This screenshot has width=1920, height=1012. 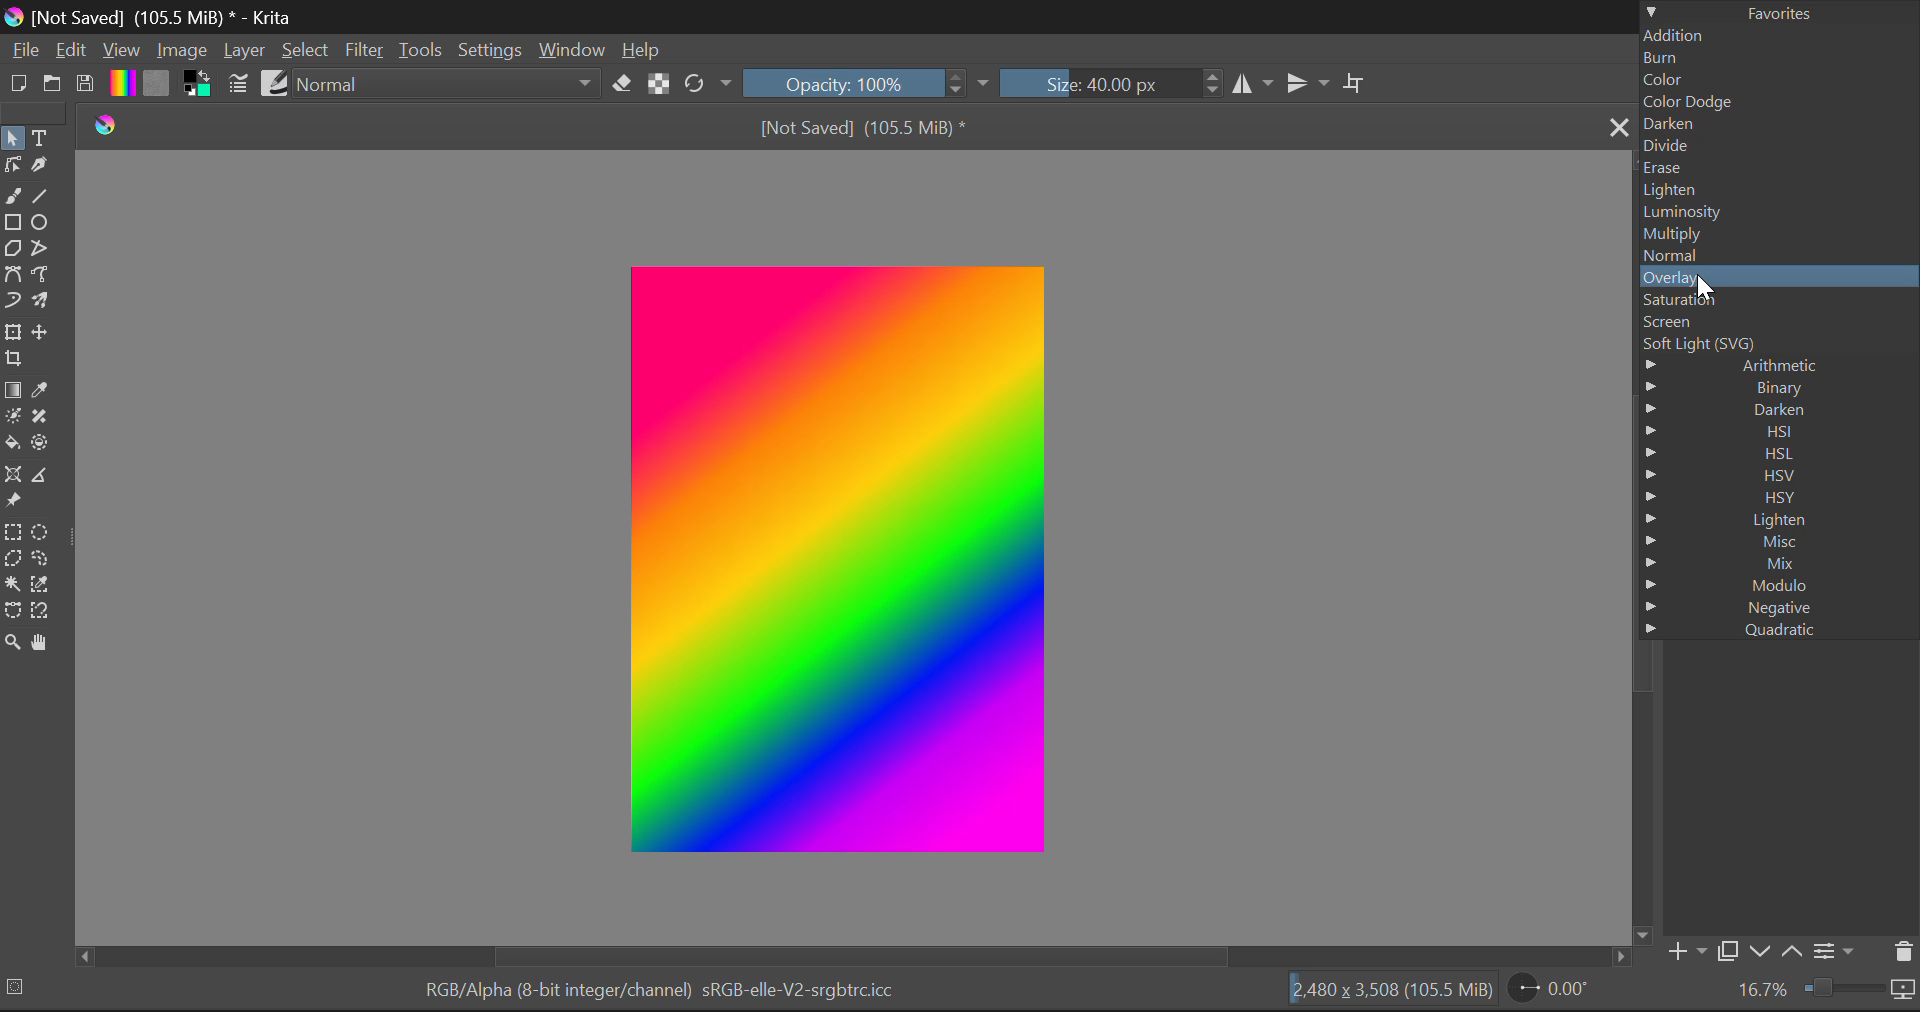 What do you see at coordinates (43, 249) in the screenshot?
I see `Polyline` at bounding box center [43, 249].